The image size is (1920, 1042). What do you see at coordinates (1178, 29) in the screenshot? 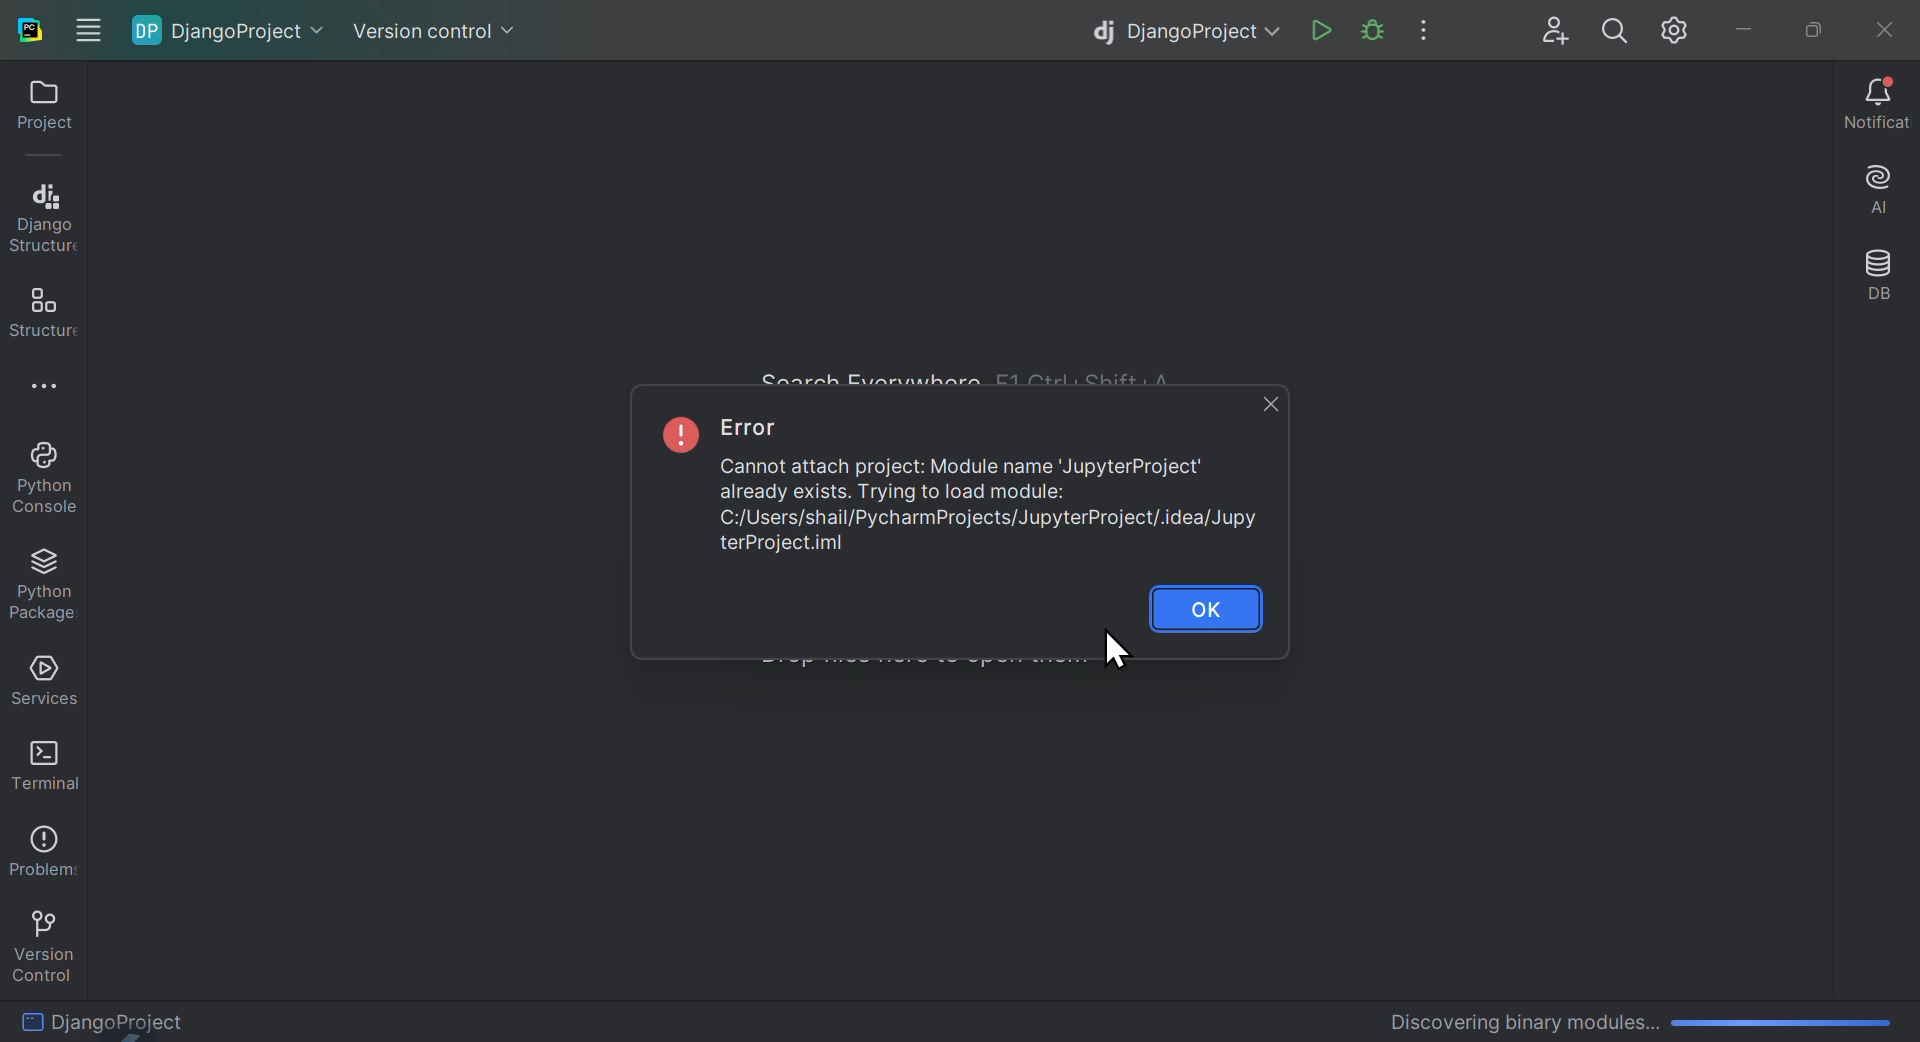
I see `Django project` at bounding box center [1178, 29].